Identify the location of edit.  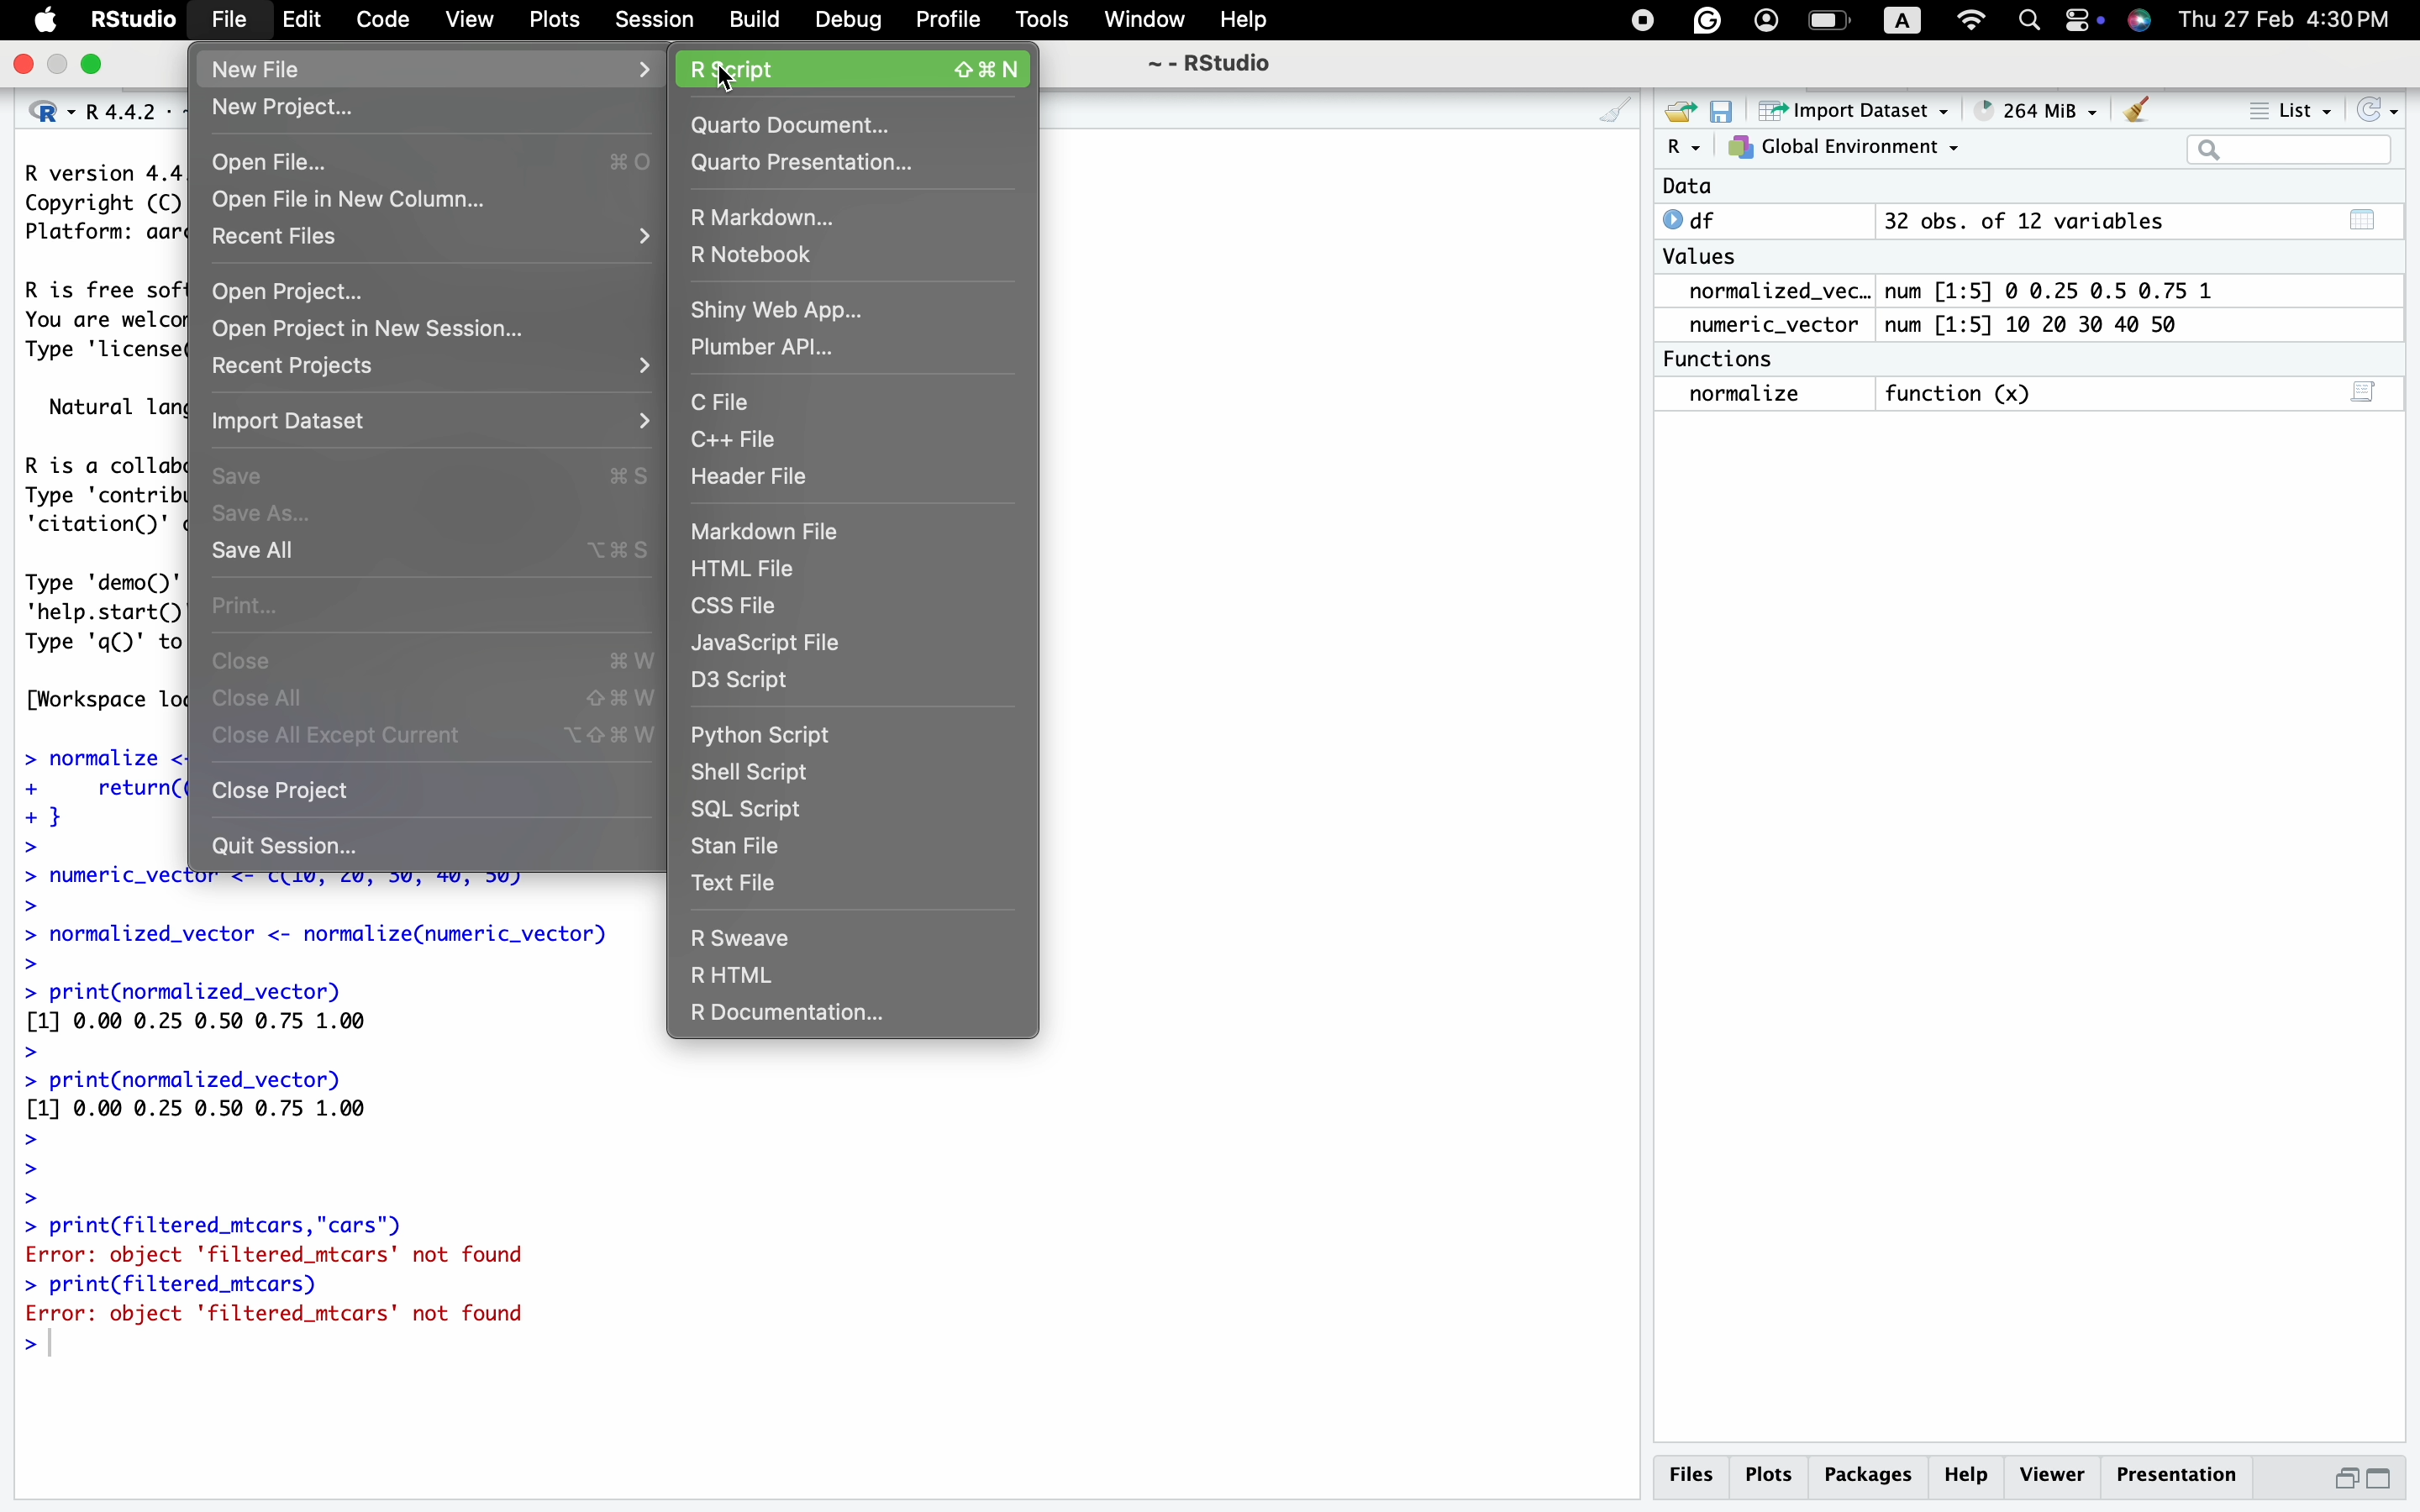
(303, 19).